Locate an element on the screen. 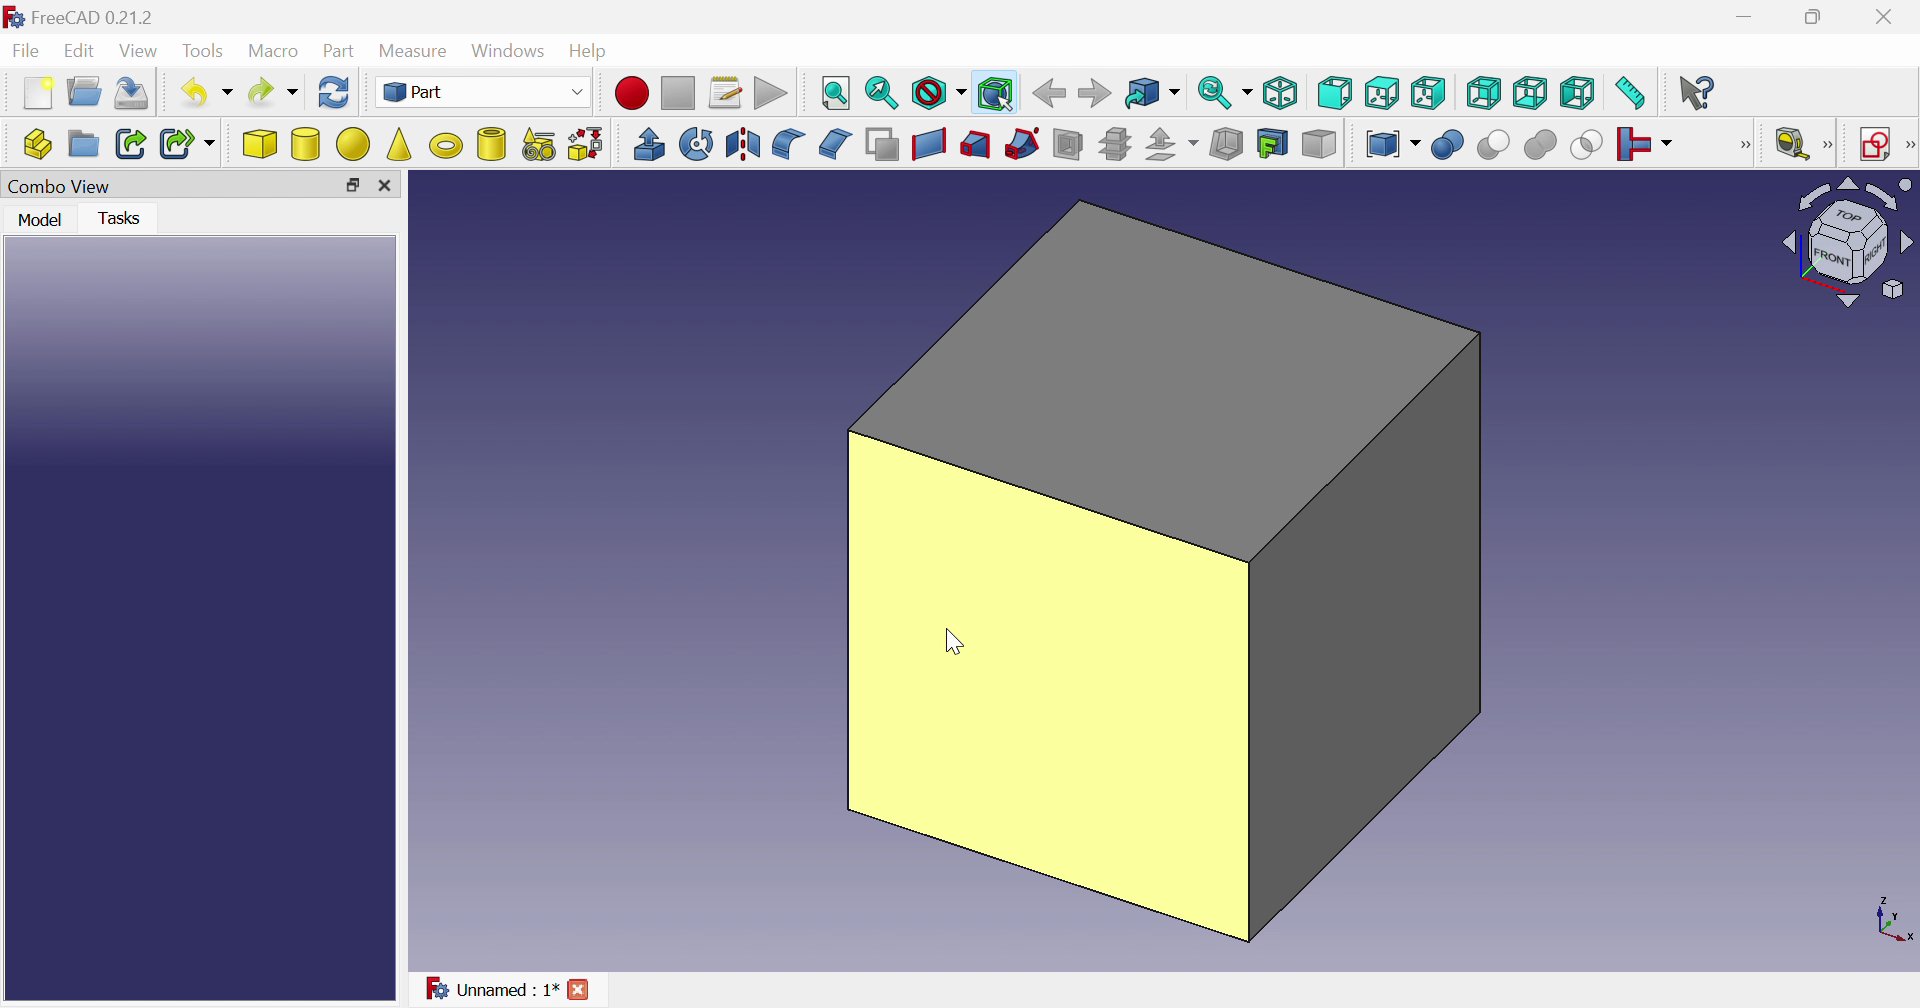 The width and height of the screenshot is (1920, 1008). Save is located at coordinates (133, 94).